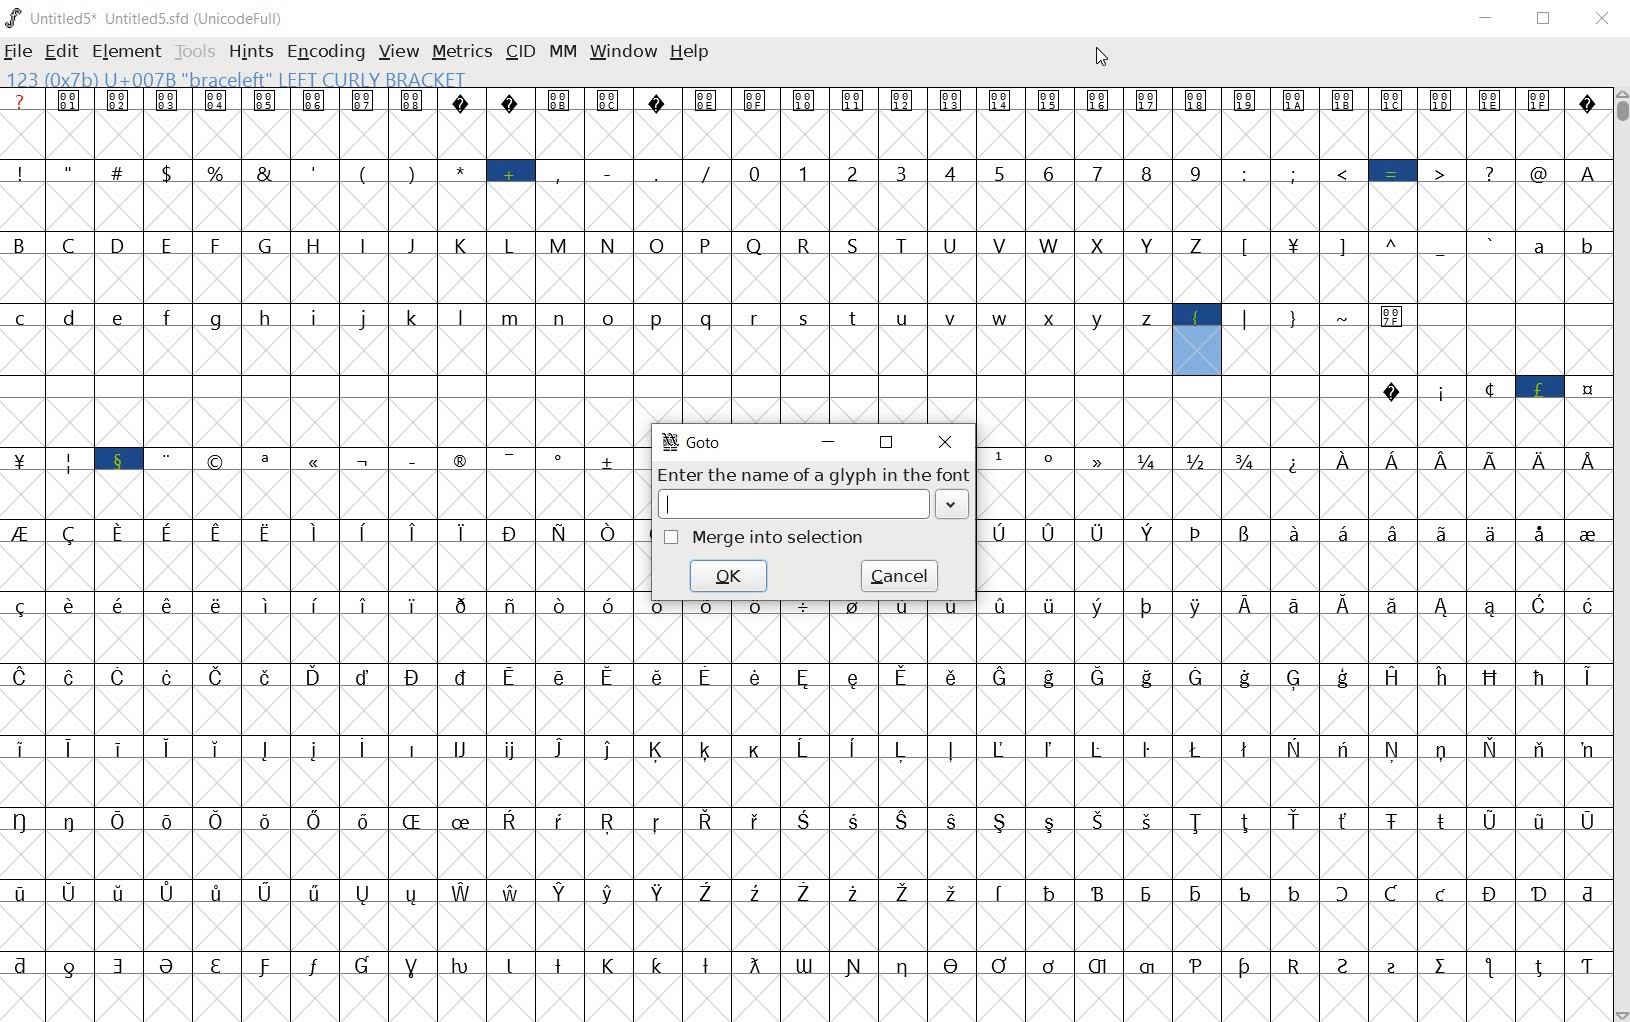  I want to click on FILE, so click(19, 53).